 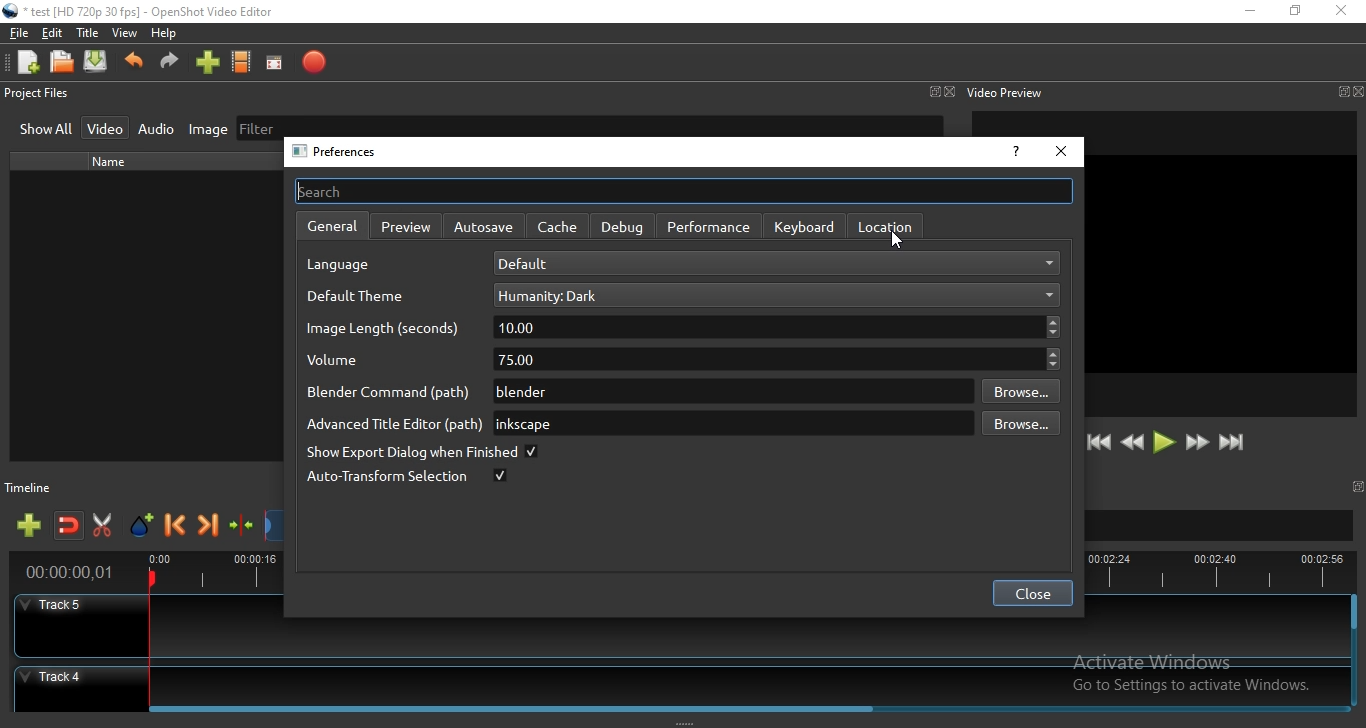 What do you see at coordinates (65, 574) in the screenshot?
I see `time` at bounding box center [65, 574].